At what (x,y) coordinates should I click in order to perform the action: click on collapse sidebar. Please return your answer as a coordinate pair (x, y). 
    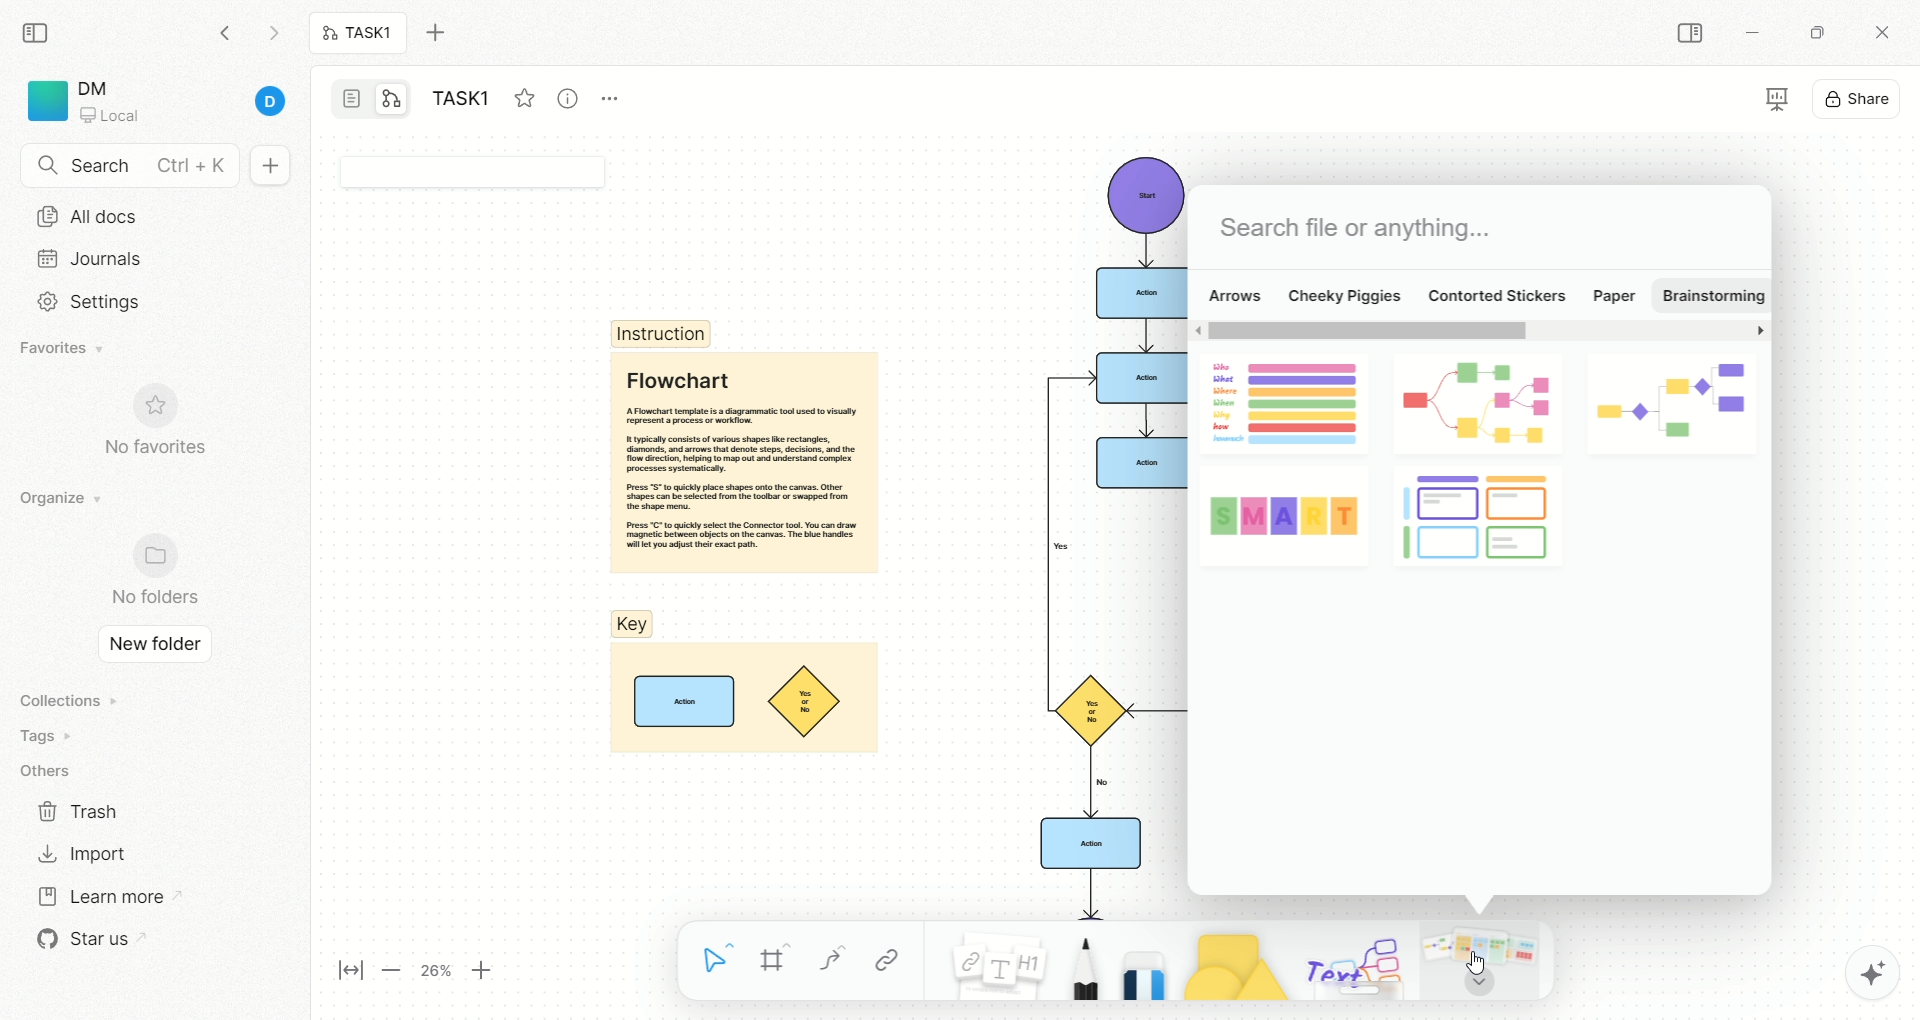
    Looking at the image, I should click on (41, 31).